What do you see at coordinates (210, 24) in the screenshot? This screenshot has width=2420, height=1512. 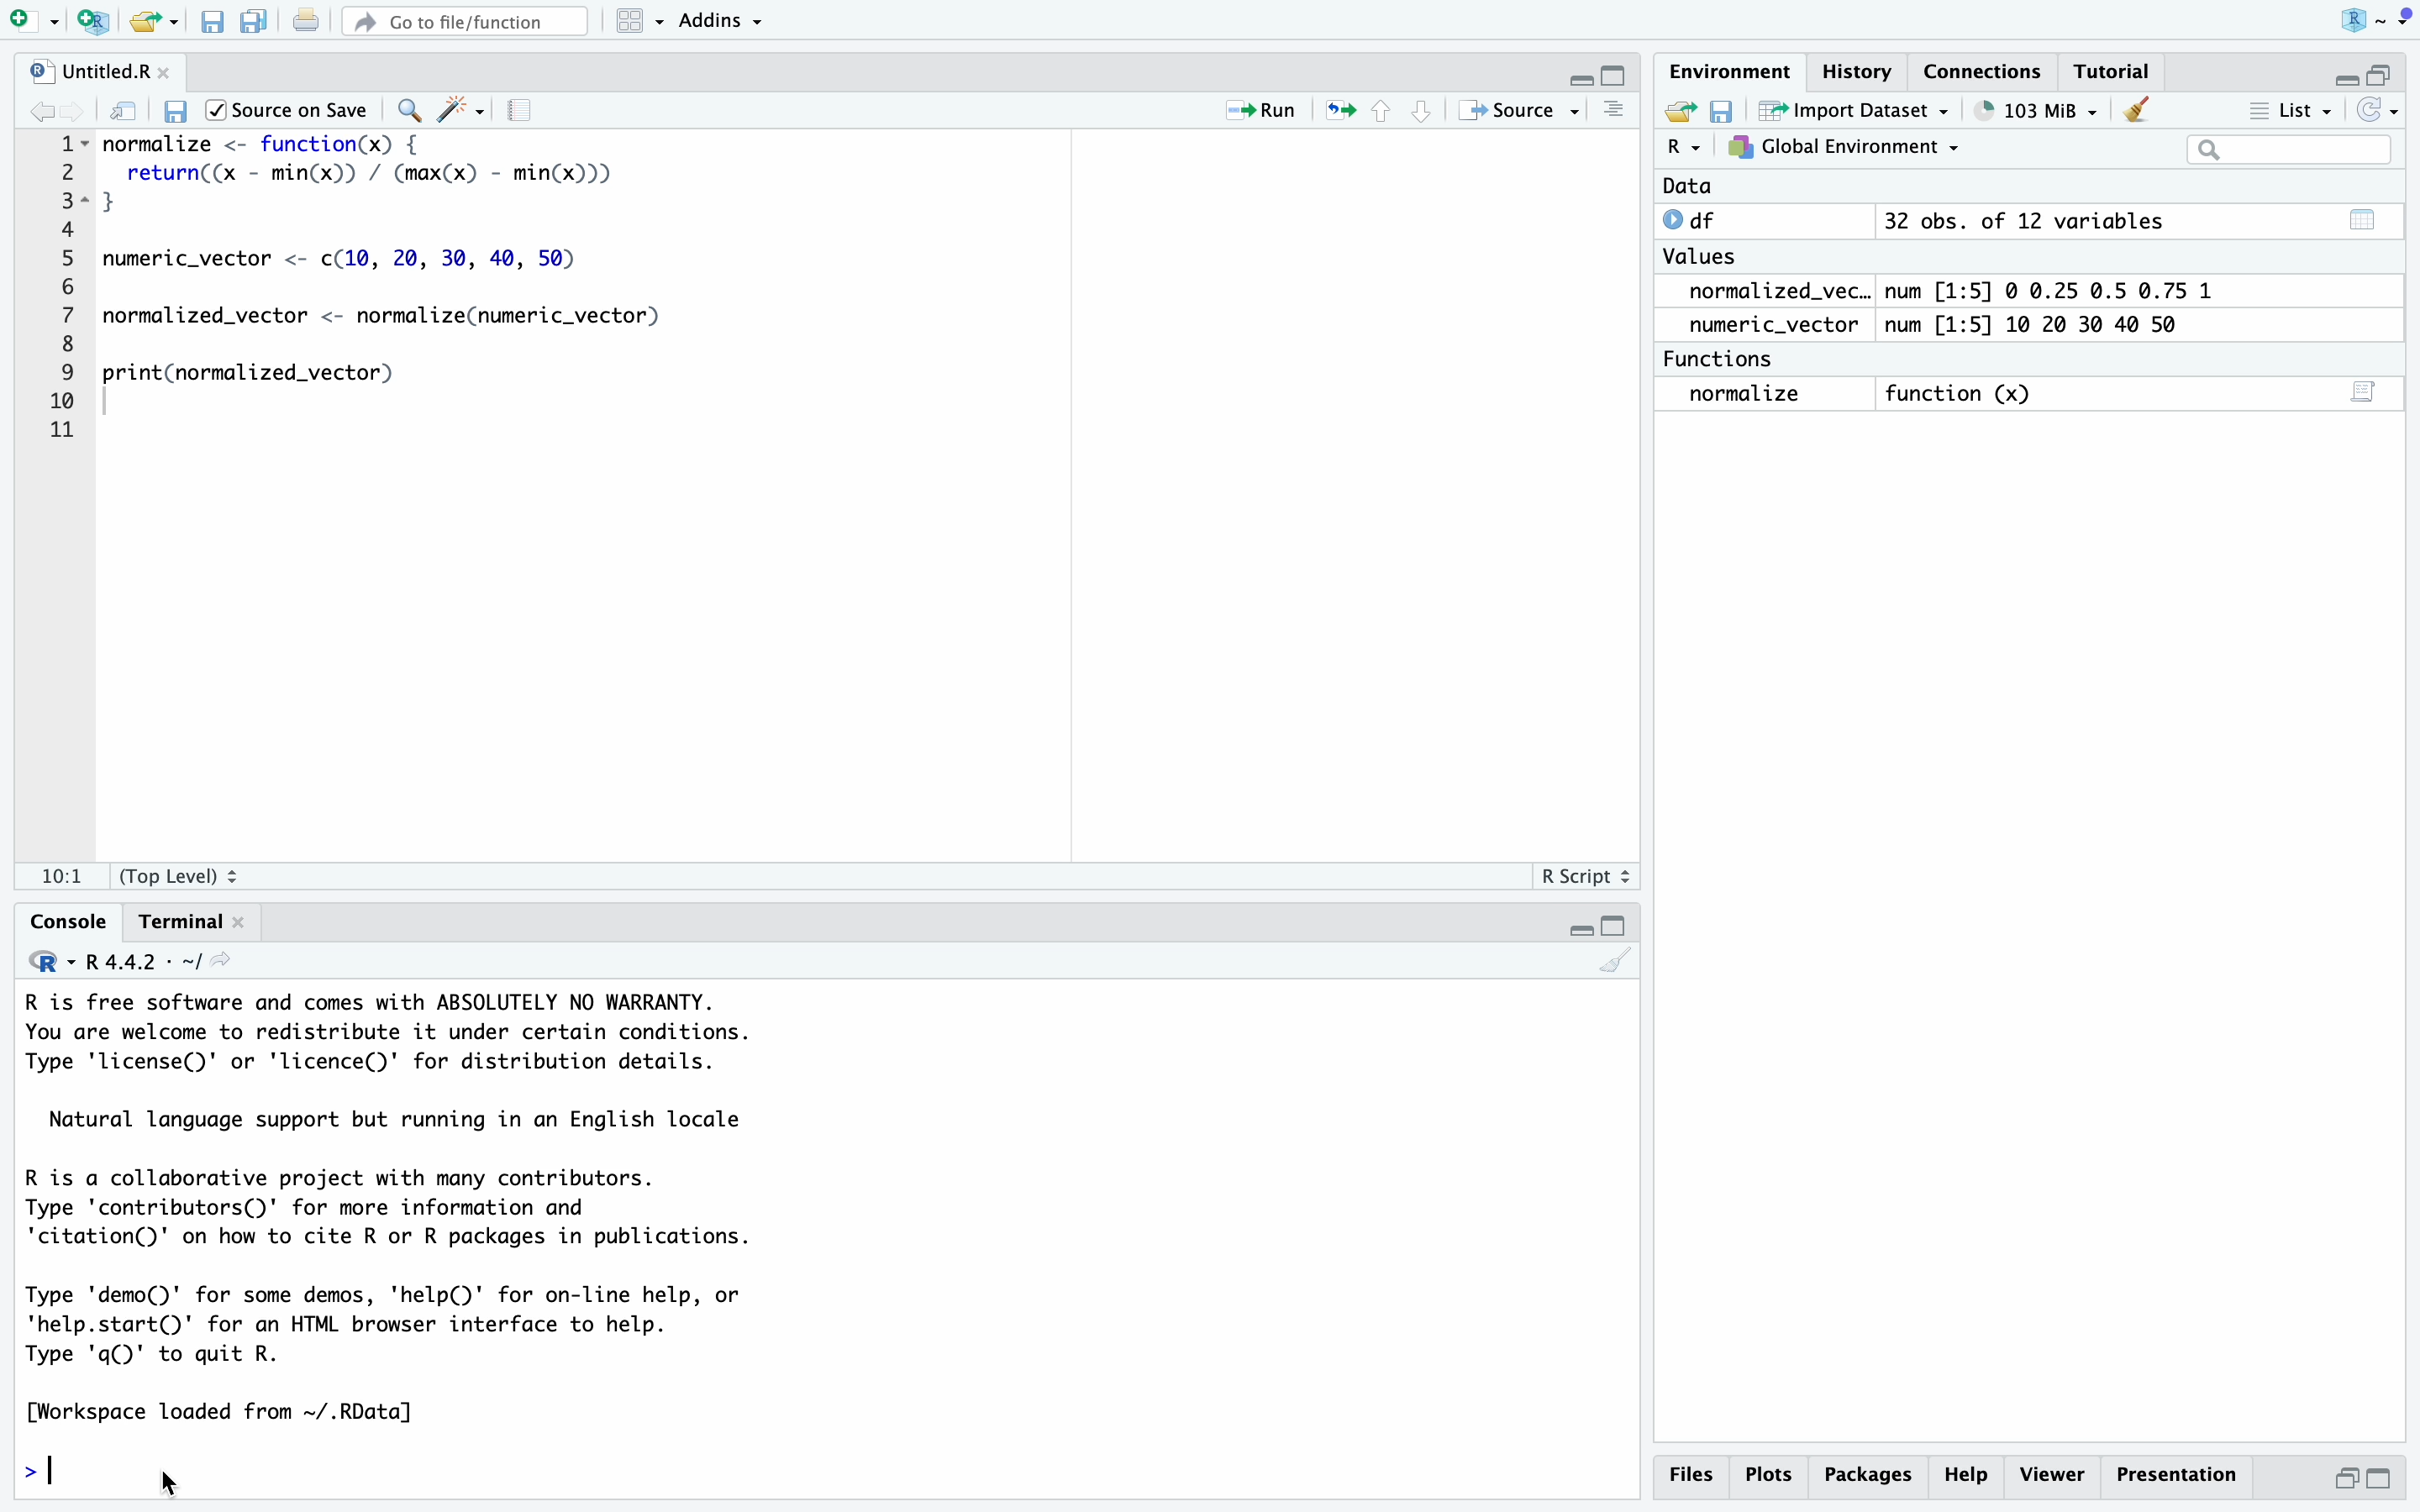 I see `Save current document (Ctrl + S)` at bounding box center [210, 24].